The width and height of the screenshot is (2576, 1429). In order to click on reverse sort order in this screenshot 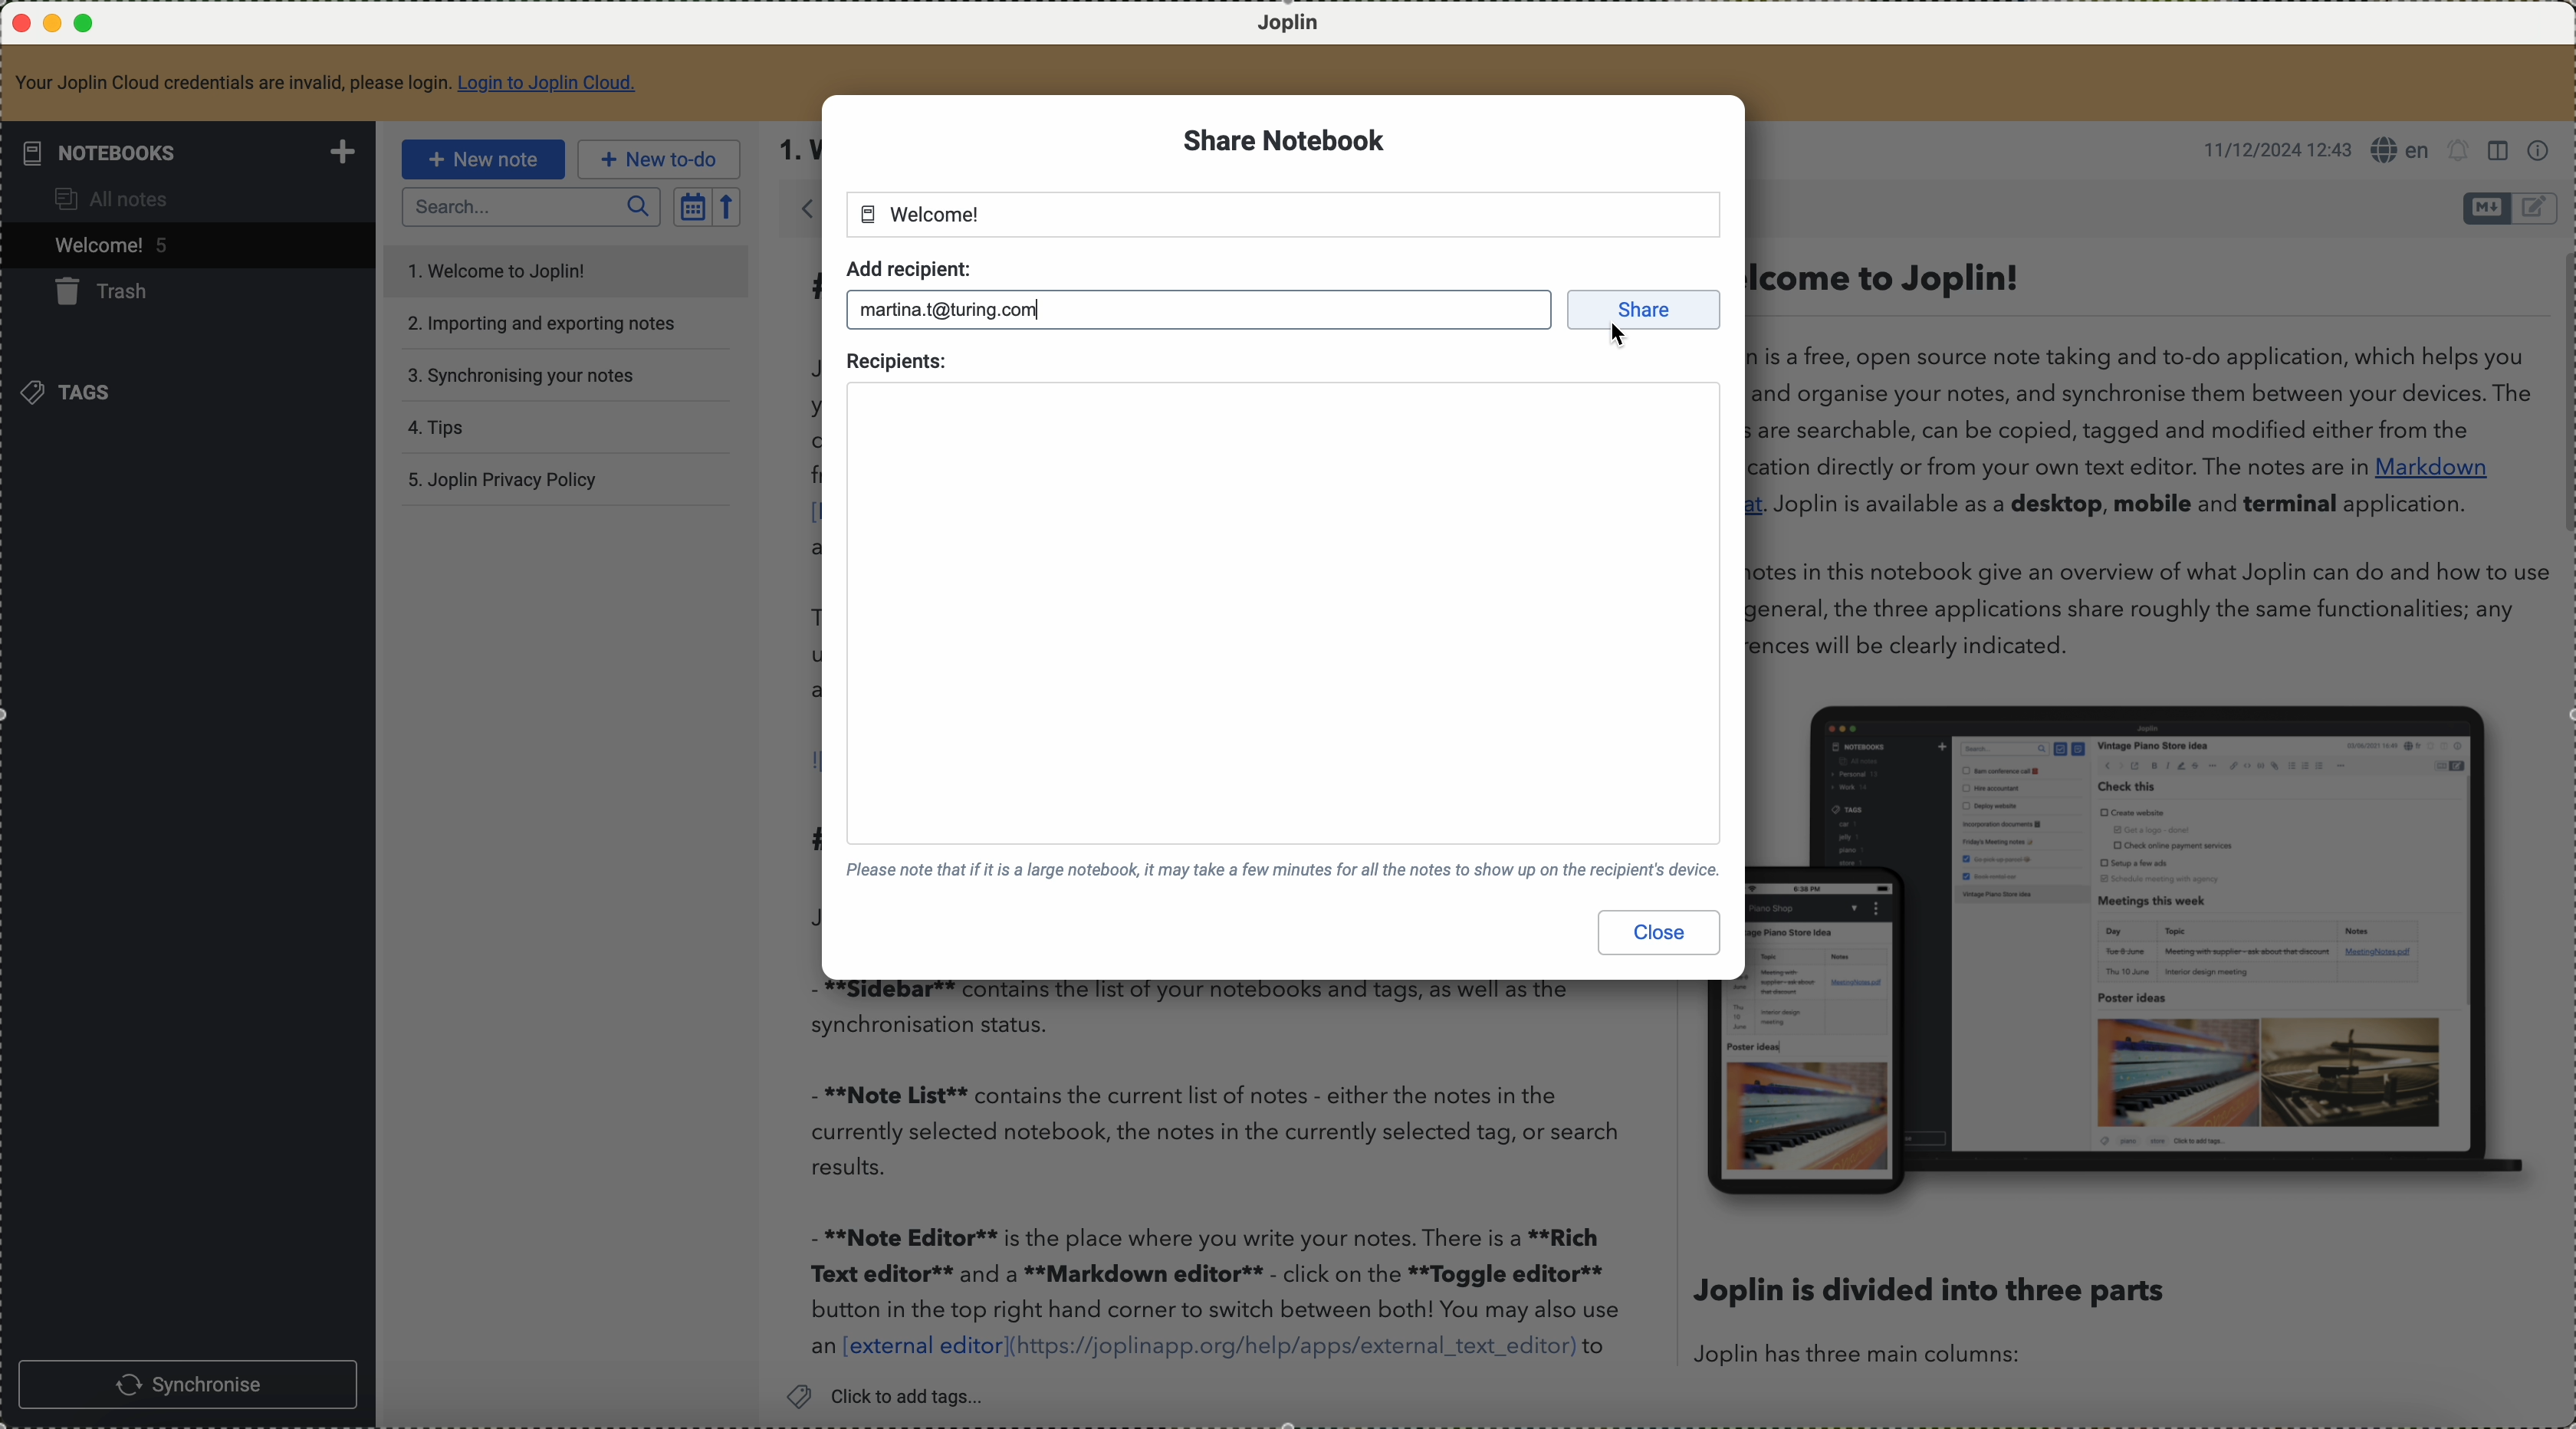, I will do `click(725, 207)`.